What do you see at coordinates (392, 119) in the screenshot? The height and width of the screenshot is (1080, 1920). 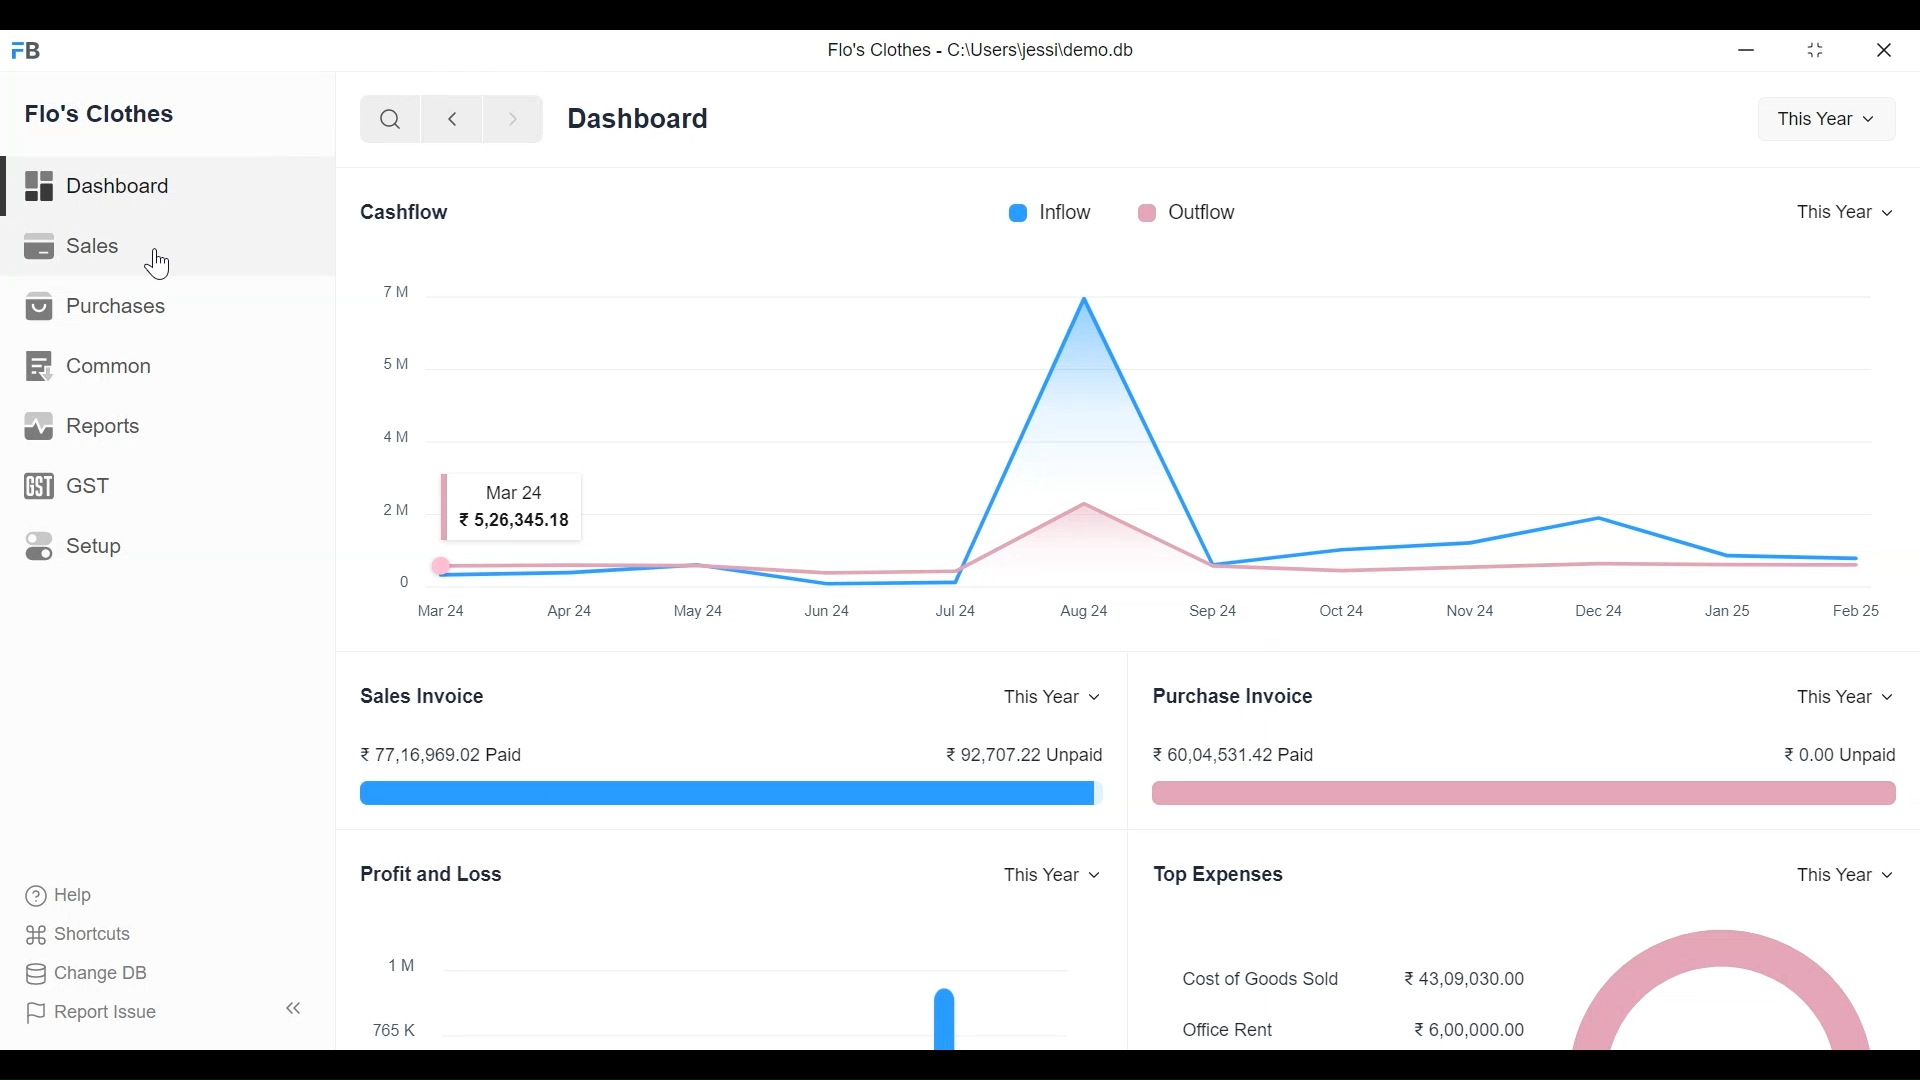 I see `Search` at bounding box center [392, 119].